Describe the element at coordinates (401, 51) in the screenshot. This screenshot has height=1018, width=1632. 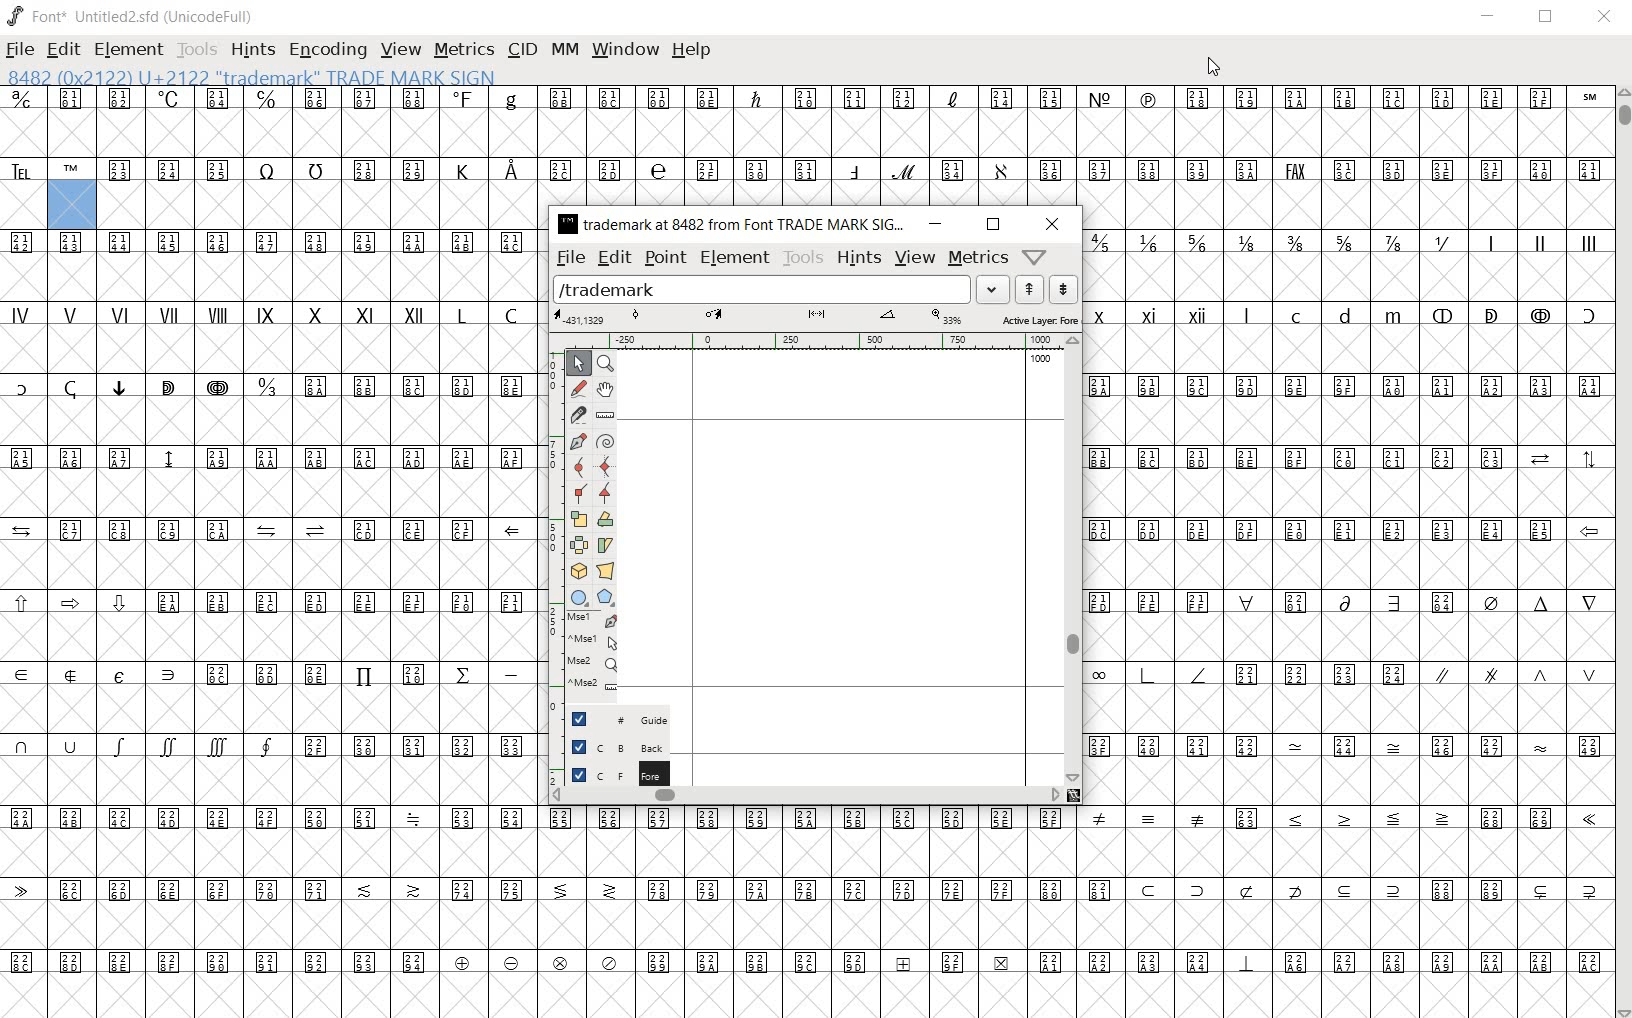
I see `VIEW` at that location.